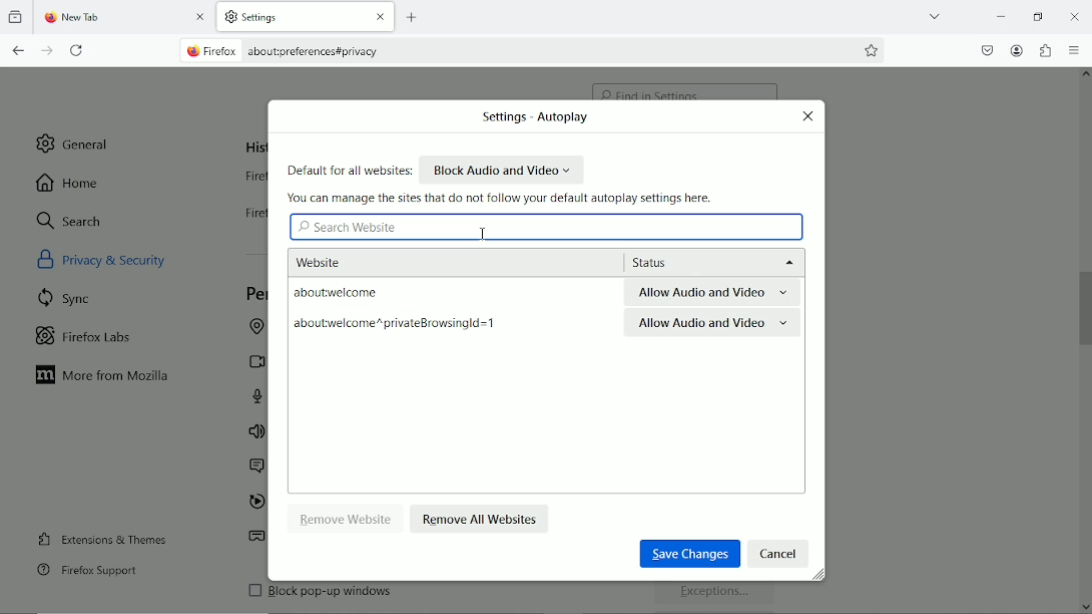 This screenshot has height=614, width=1092. Describe the element at coordinates (48, 19) in the screenshot. I see `firefox logo` at that location.